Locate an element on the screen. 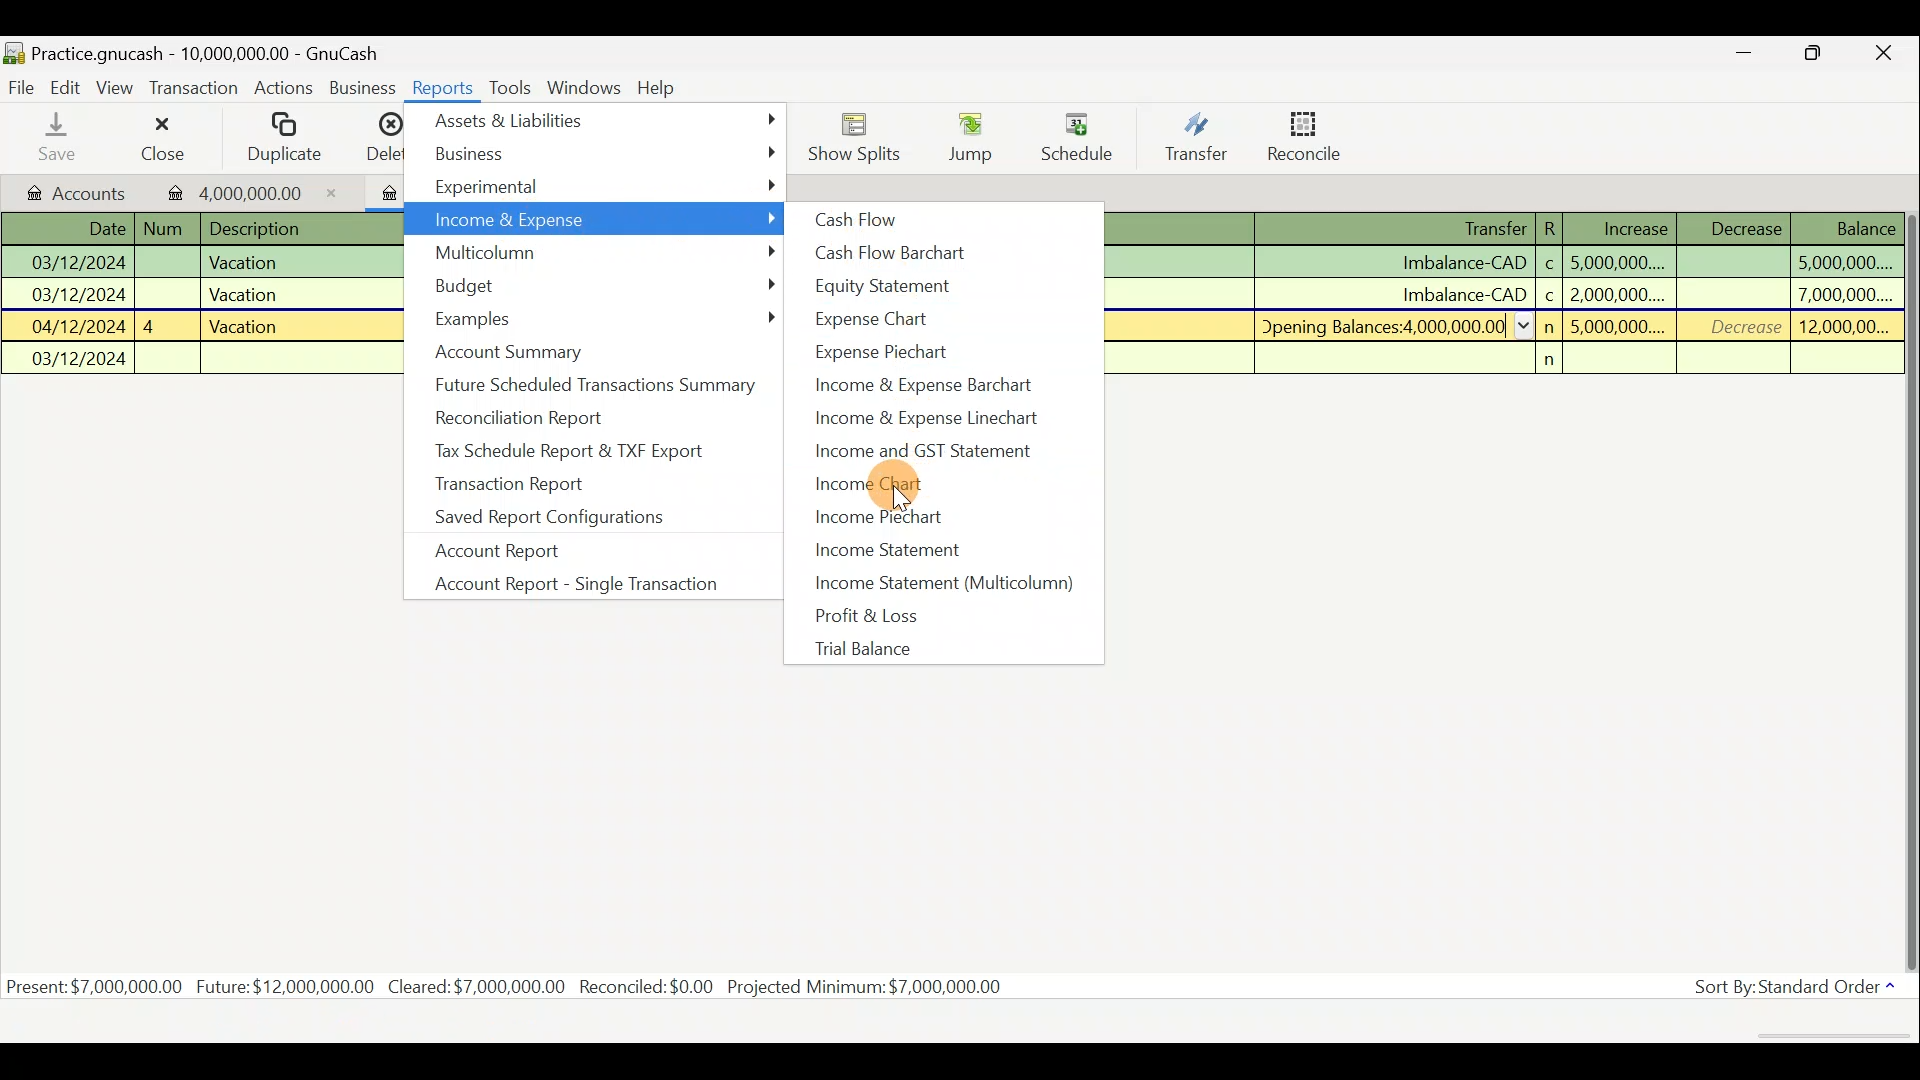 This screenshot has height=1080, width=1920. Account report - single transaction is located at coordinates (589, 582).